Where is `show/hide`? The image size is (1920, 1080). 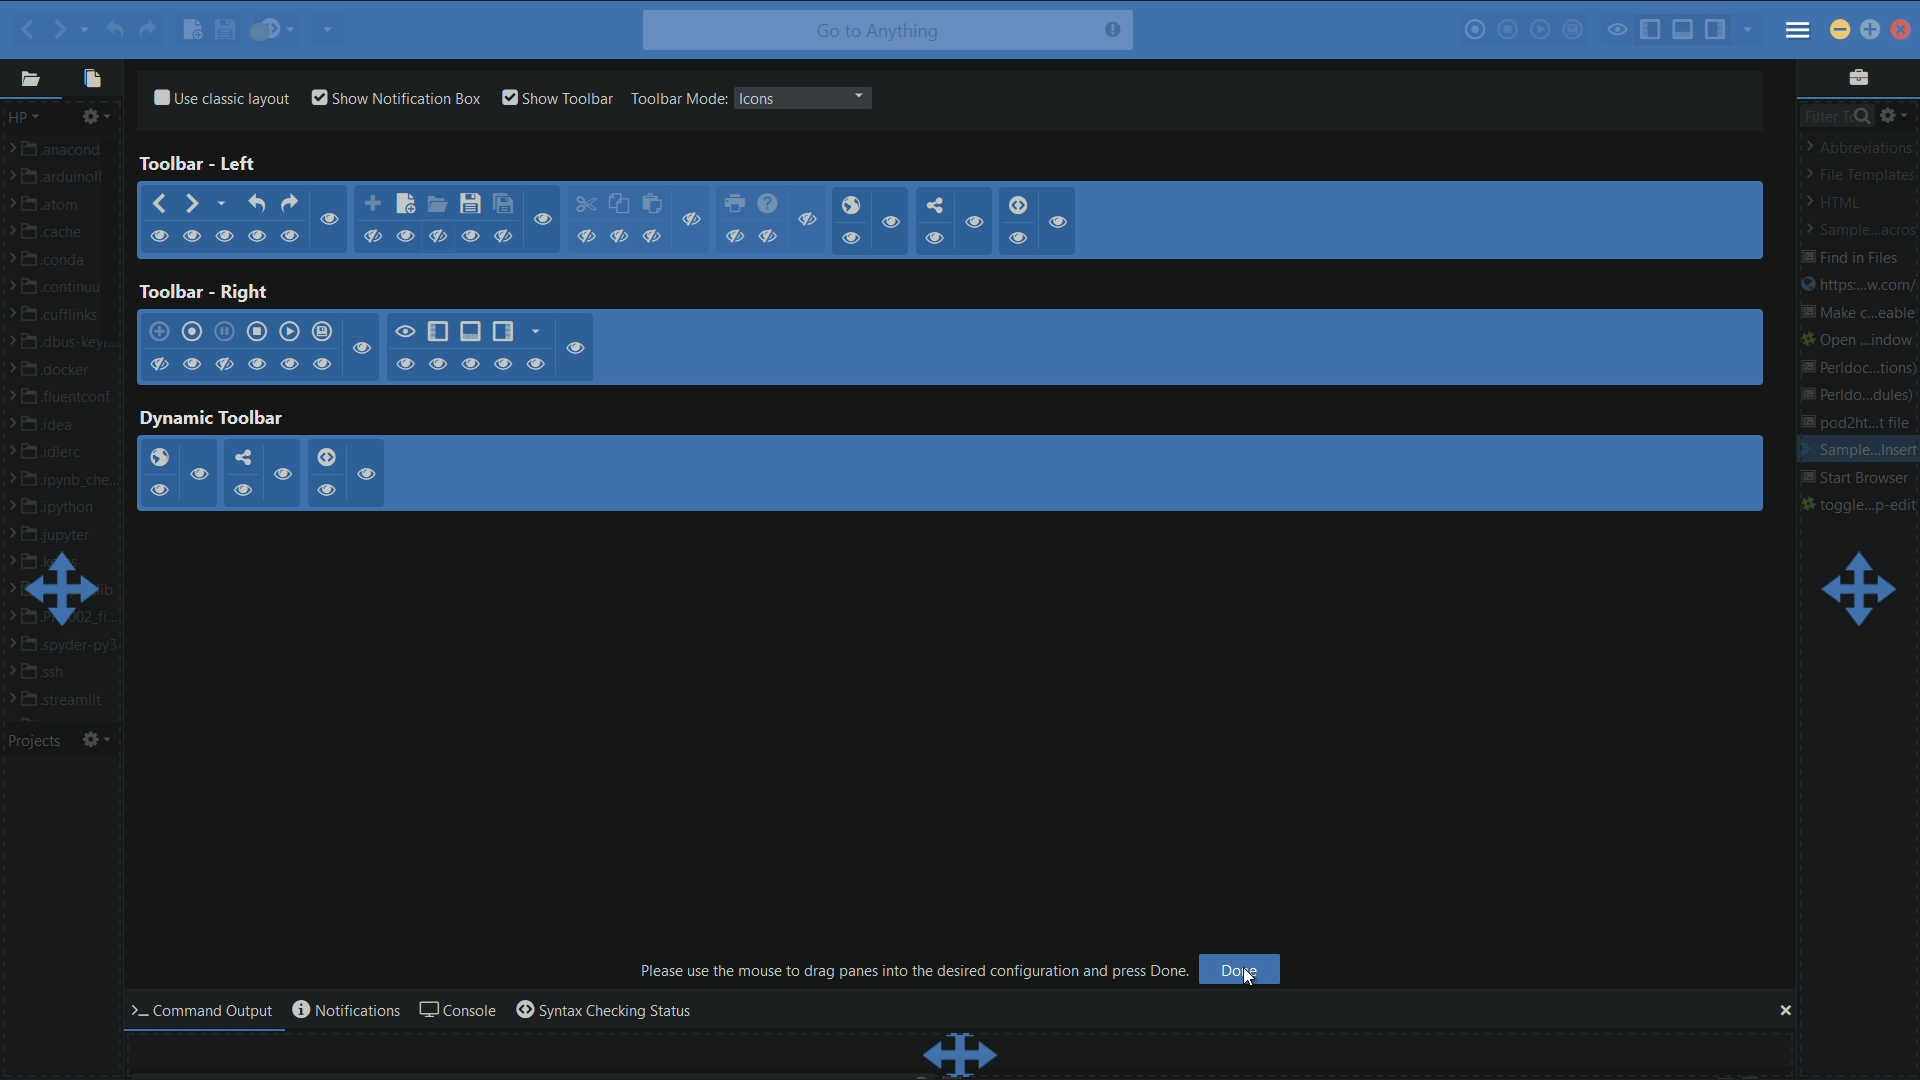
show/hide is located at coordinates (736, 236).